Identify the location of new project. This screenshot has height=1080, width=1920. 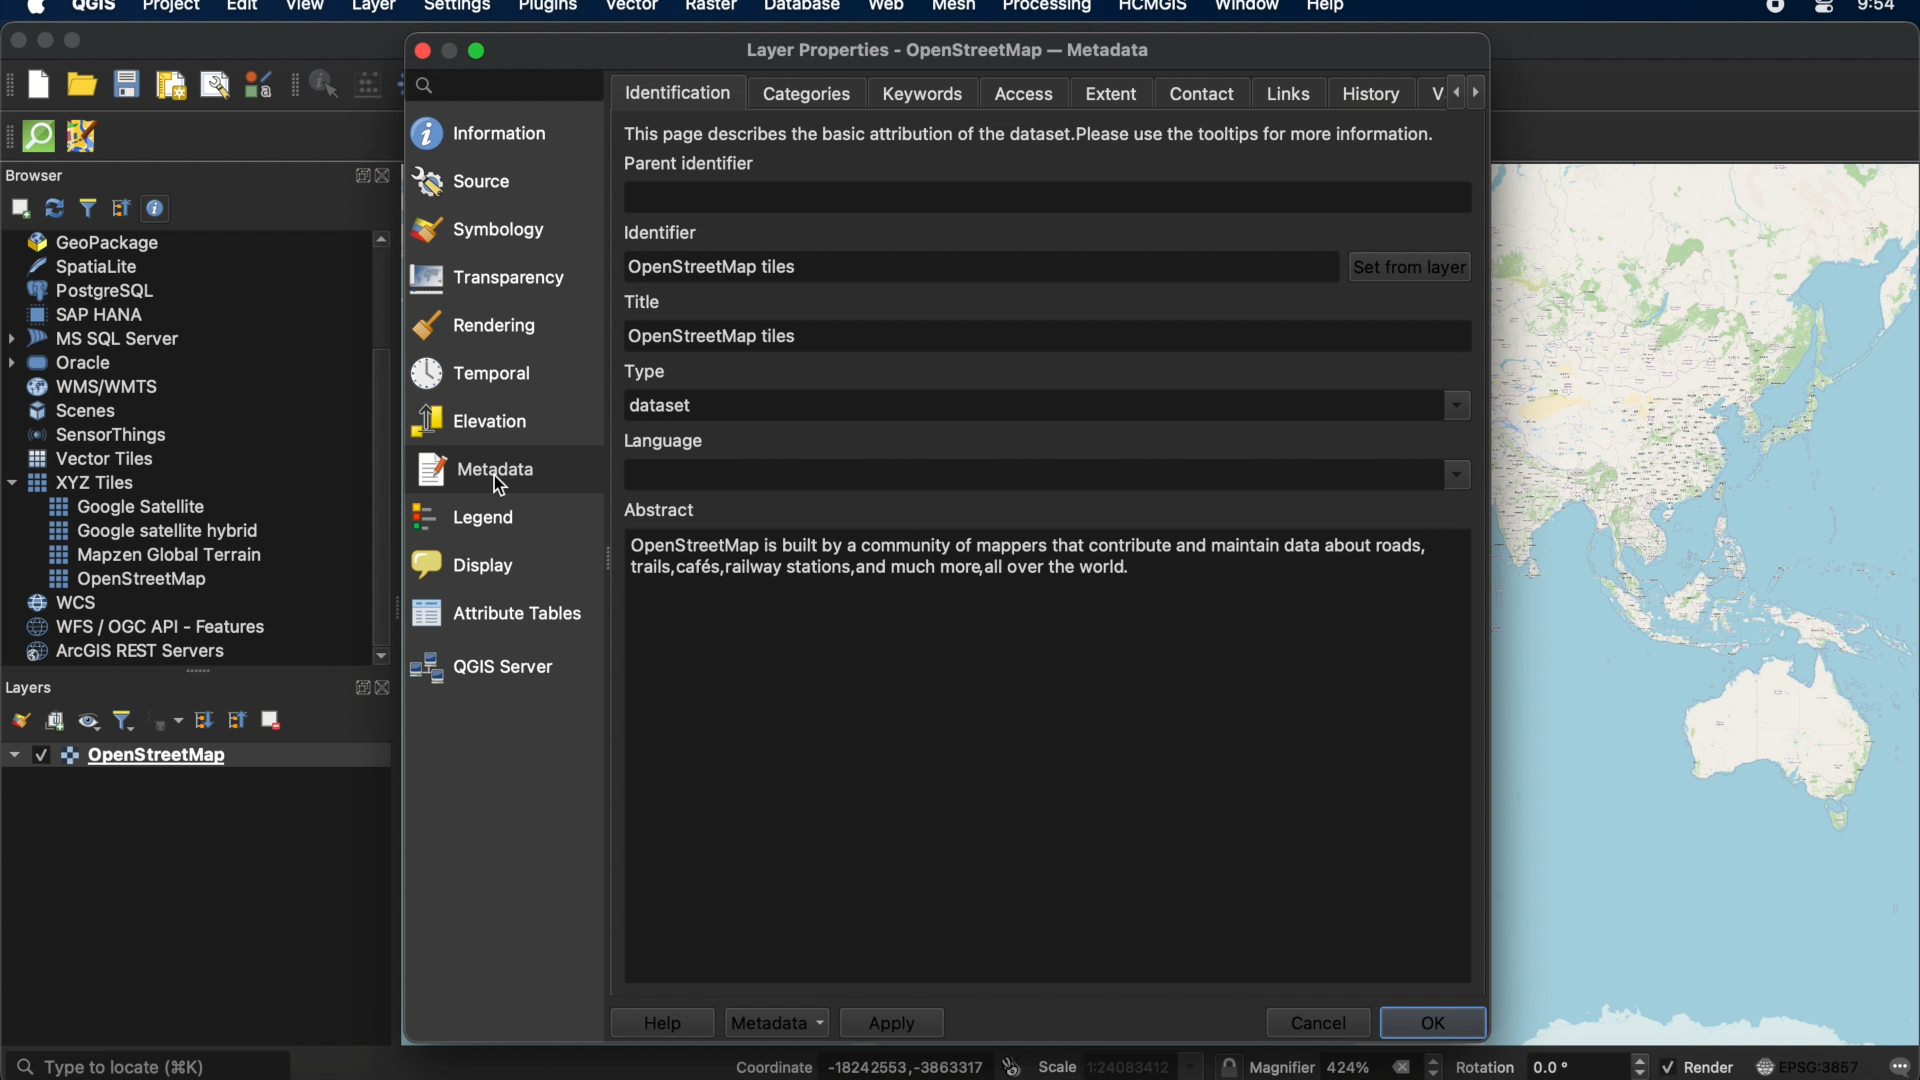
(41, 84).